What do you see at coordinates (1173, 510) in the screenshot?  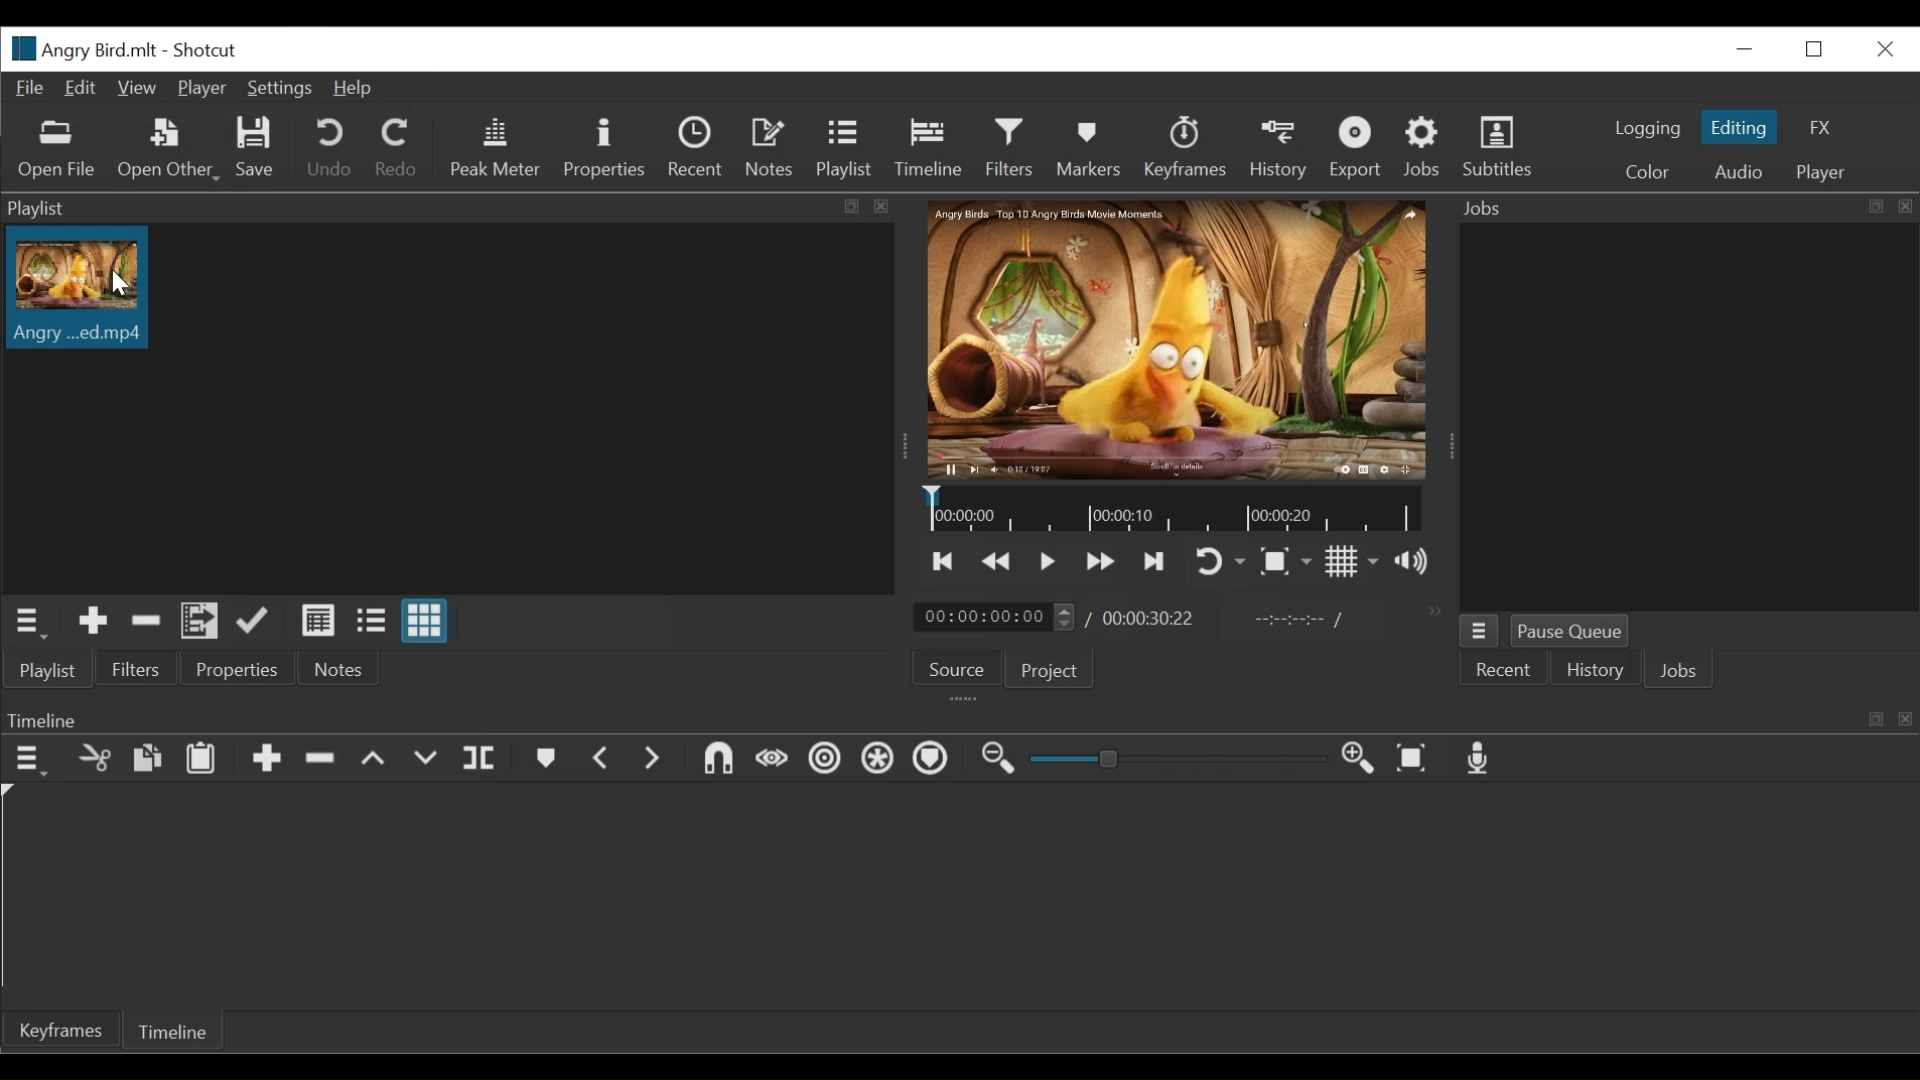 I see `Timeline` at bounding box center [1173, 510].